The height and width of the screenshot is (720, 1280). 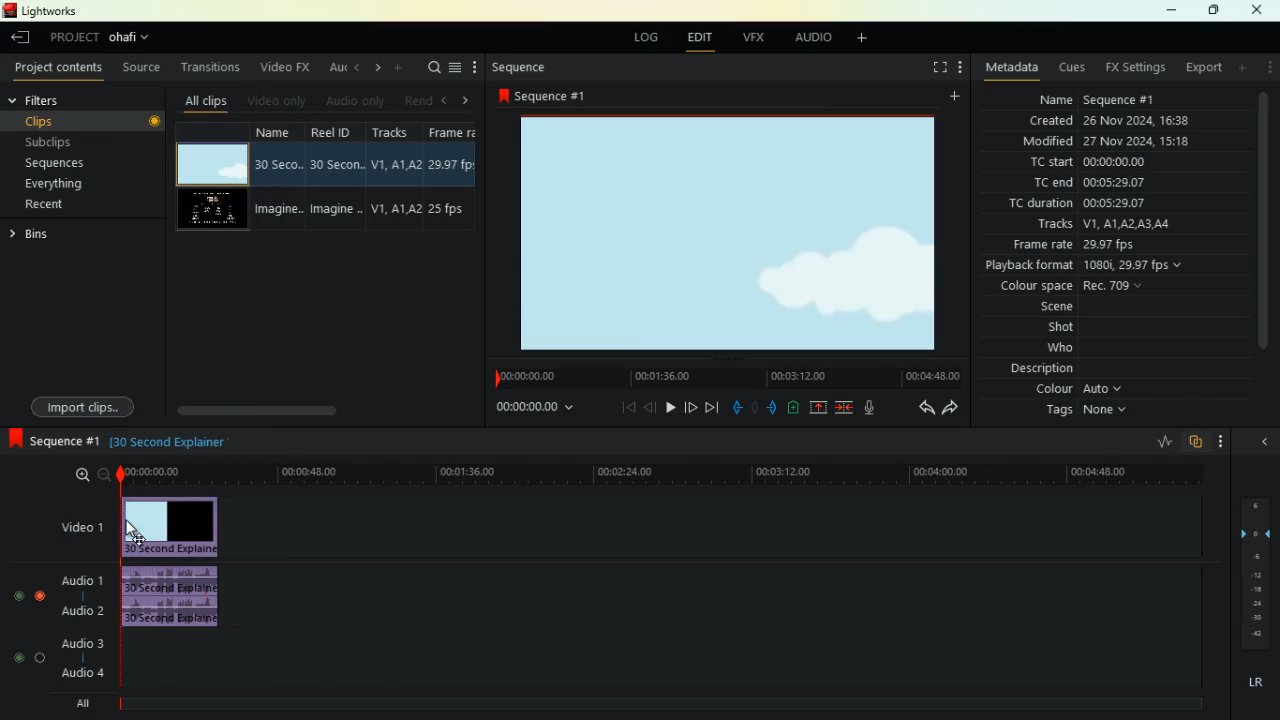 What do you see at coordinates (1194, 442) in the screenshot?
I see `overlap` at bounding box center [1194, 442].